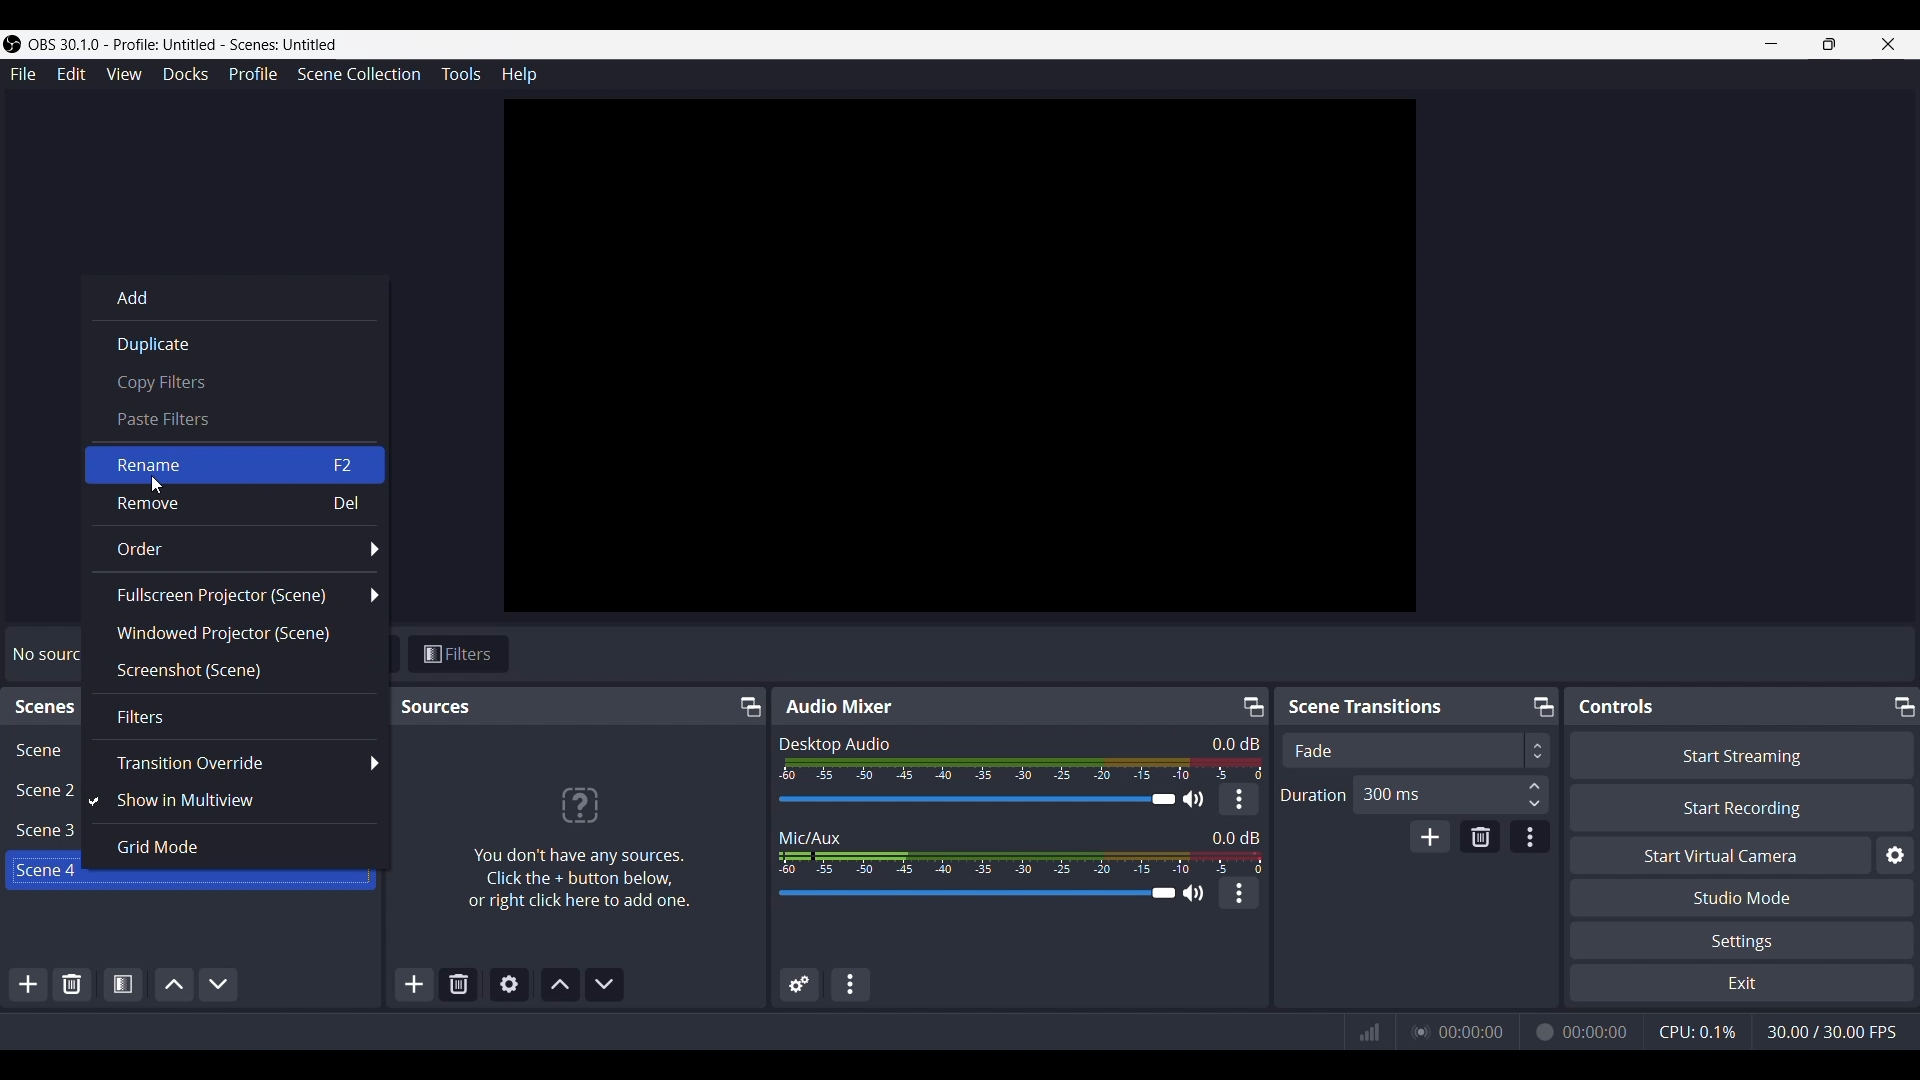 The image size is (1920, 1080). Describe the element at coordinates (1746, 942) in the screenshot. I see `Settings` at that location.